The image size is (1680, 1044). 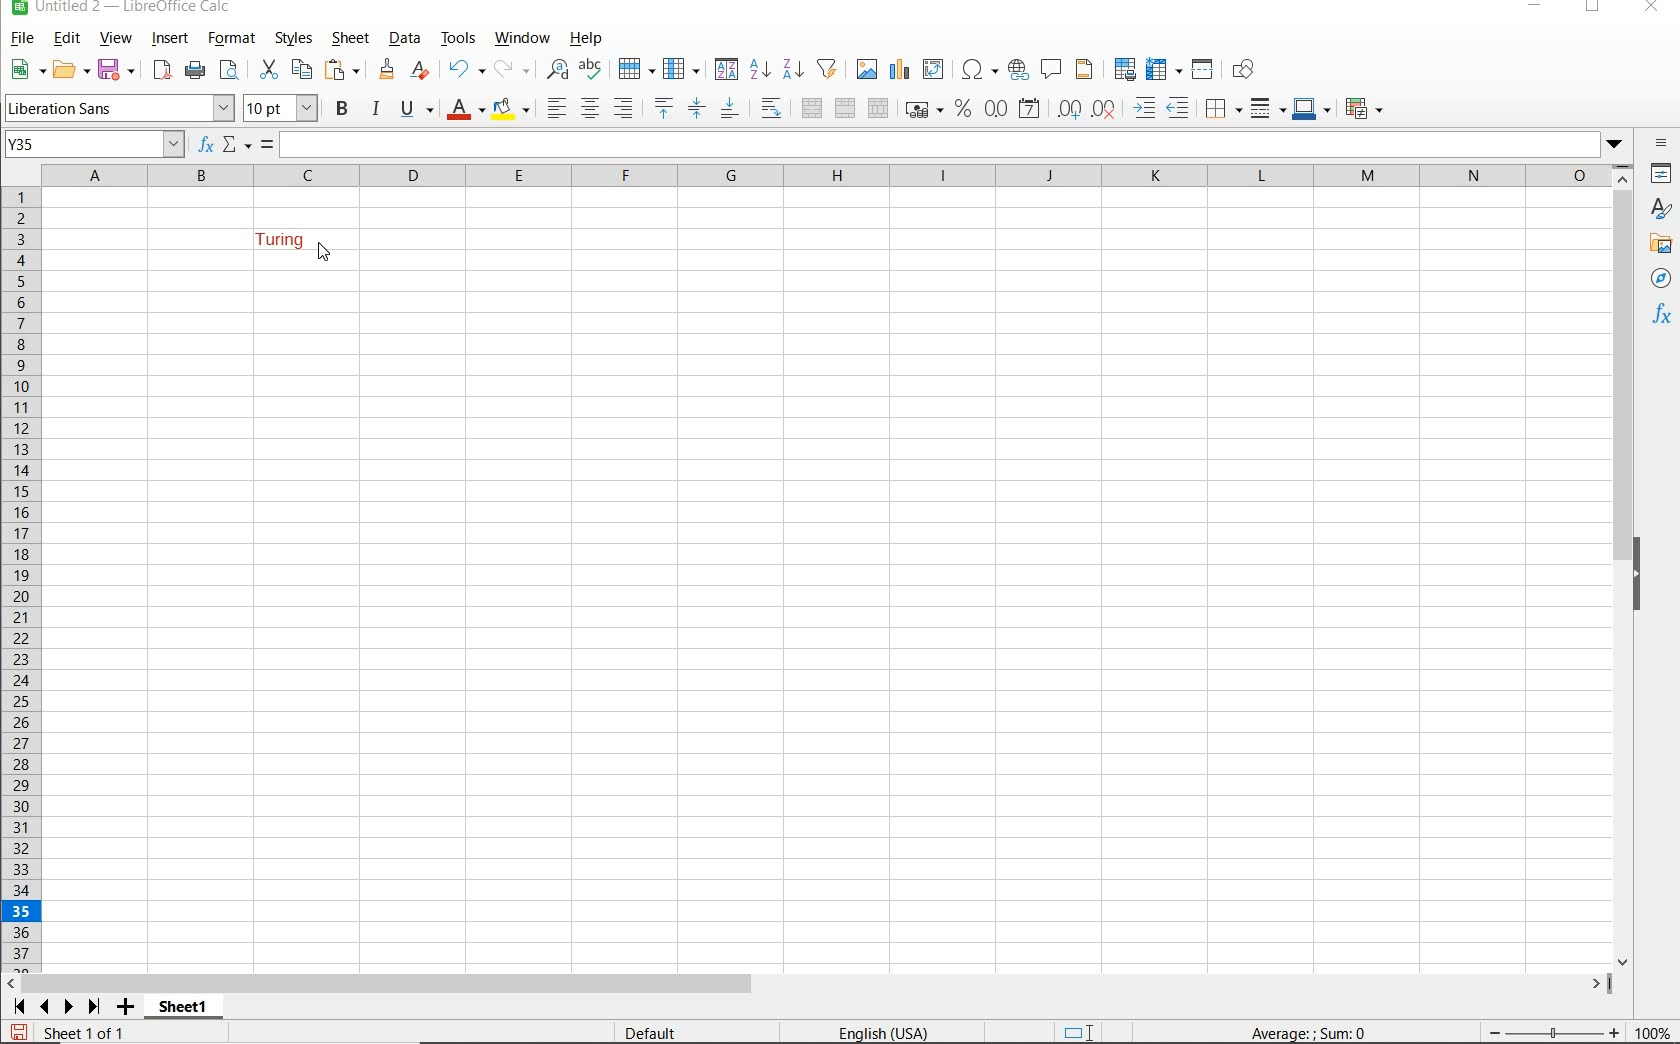 I want to click on WINDOW, so click(x=522, y=37).